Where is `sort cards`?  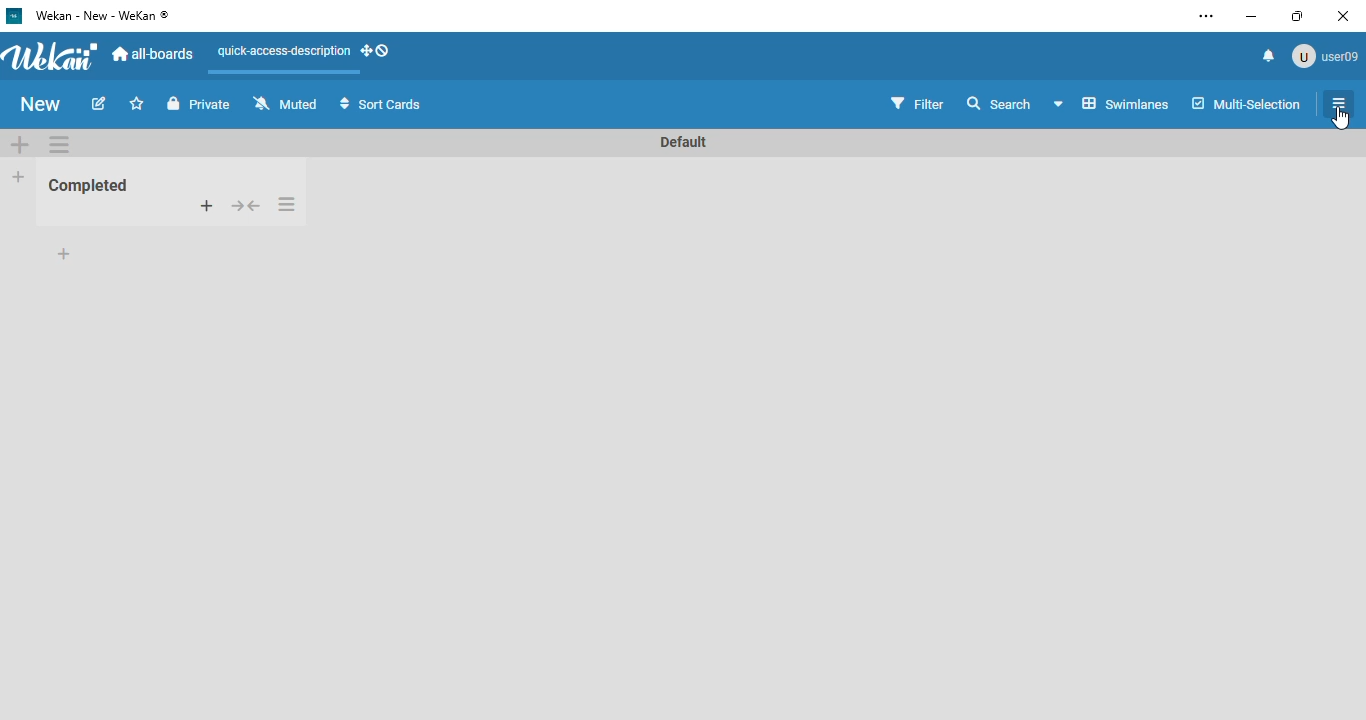 sort cards is located at coordinates (382, 103).